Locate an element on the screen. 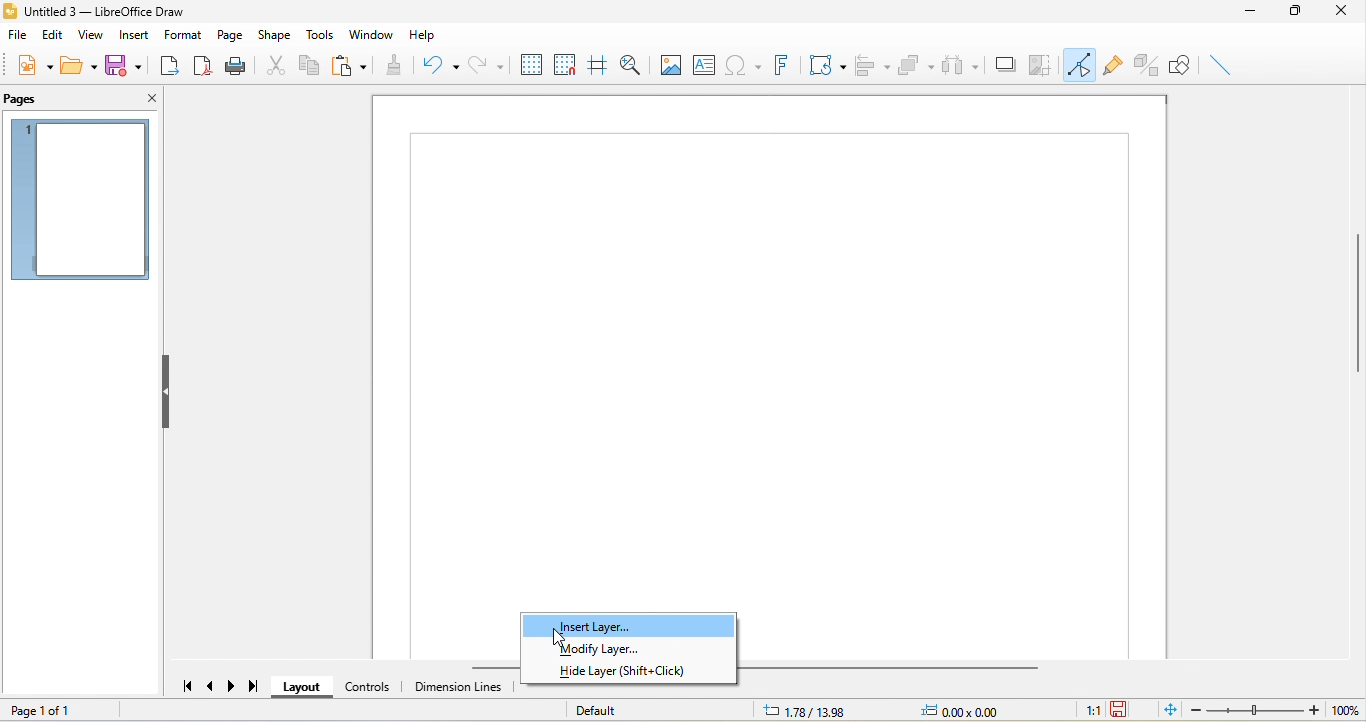  0.00x0.00 is located at coordinates (975, 710).